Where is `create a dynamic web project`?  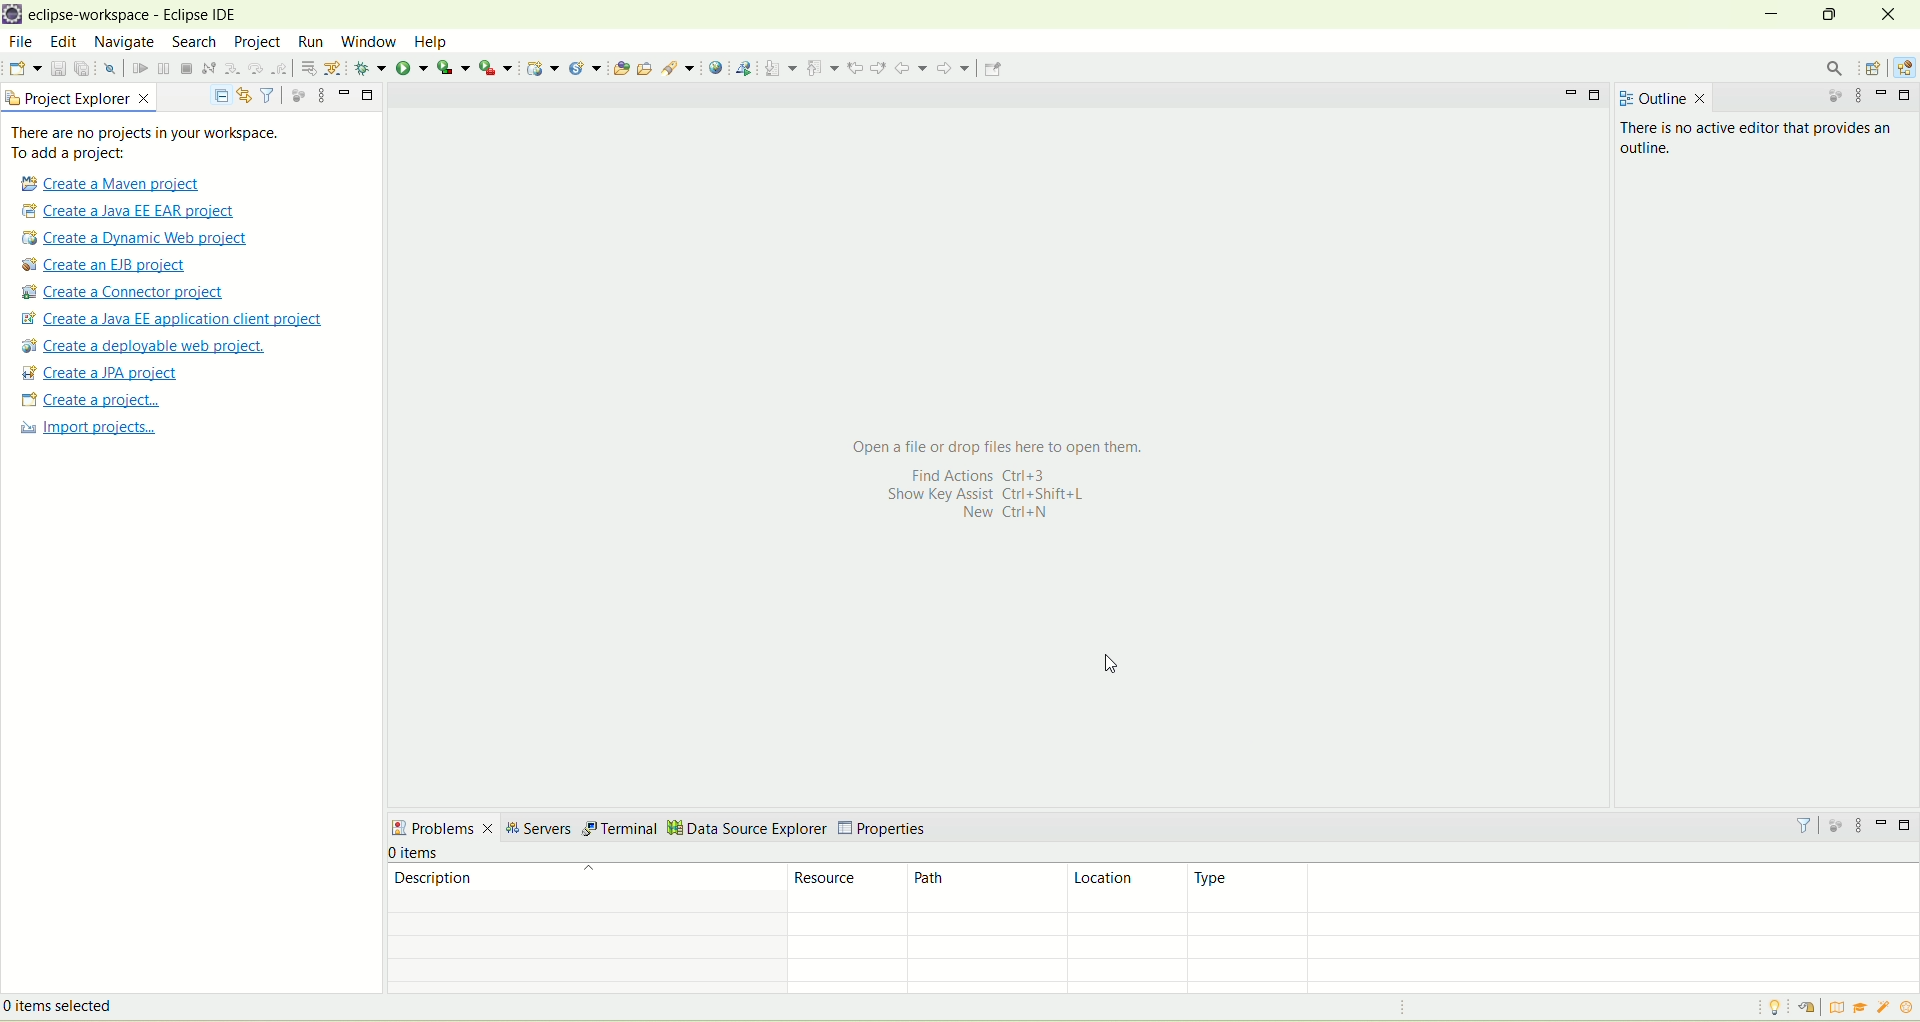
create a dynamic web project is located at coordinates (139, 238).